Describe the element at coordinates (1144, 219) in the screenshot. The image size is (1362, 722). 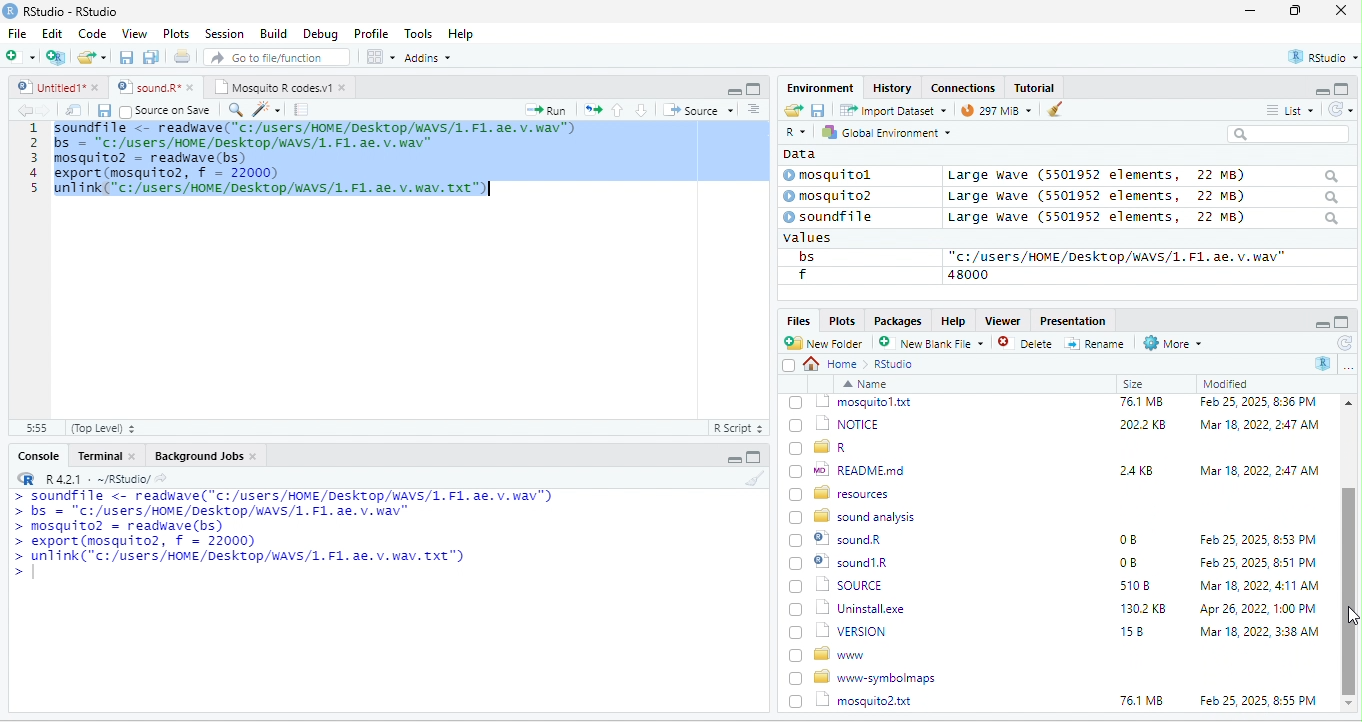
I see `Large wave (5501952 elements, 22 MB)` at that location.